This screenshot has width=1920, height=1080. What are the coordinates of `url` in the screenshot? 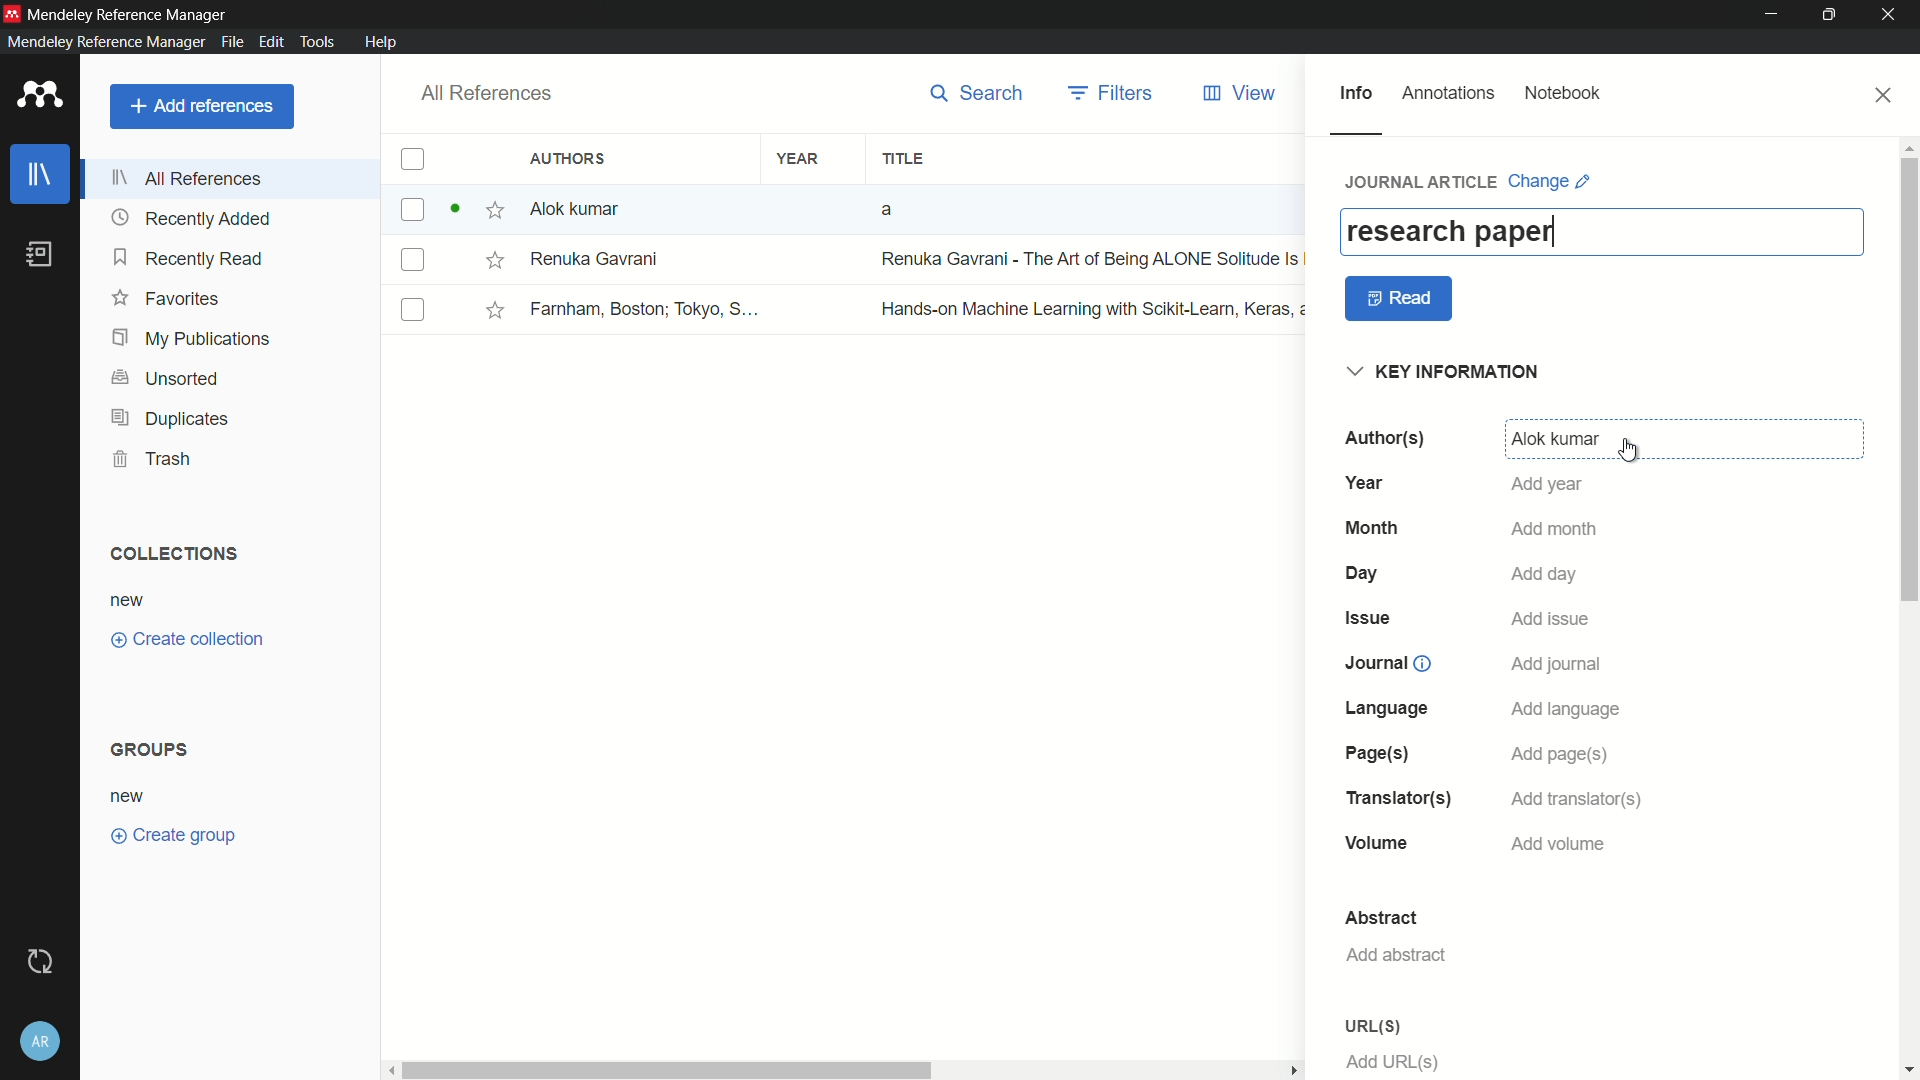 It's located at (1372, 1026).